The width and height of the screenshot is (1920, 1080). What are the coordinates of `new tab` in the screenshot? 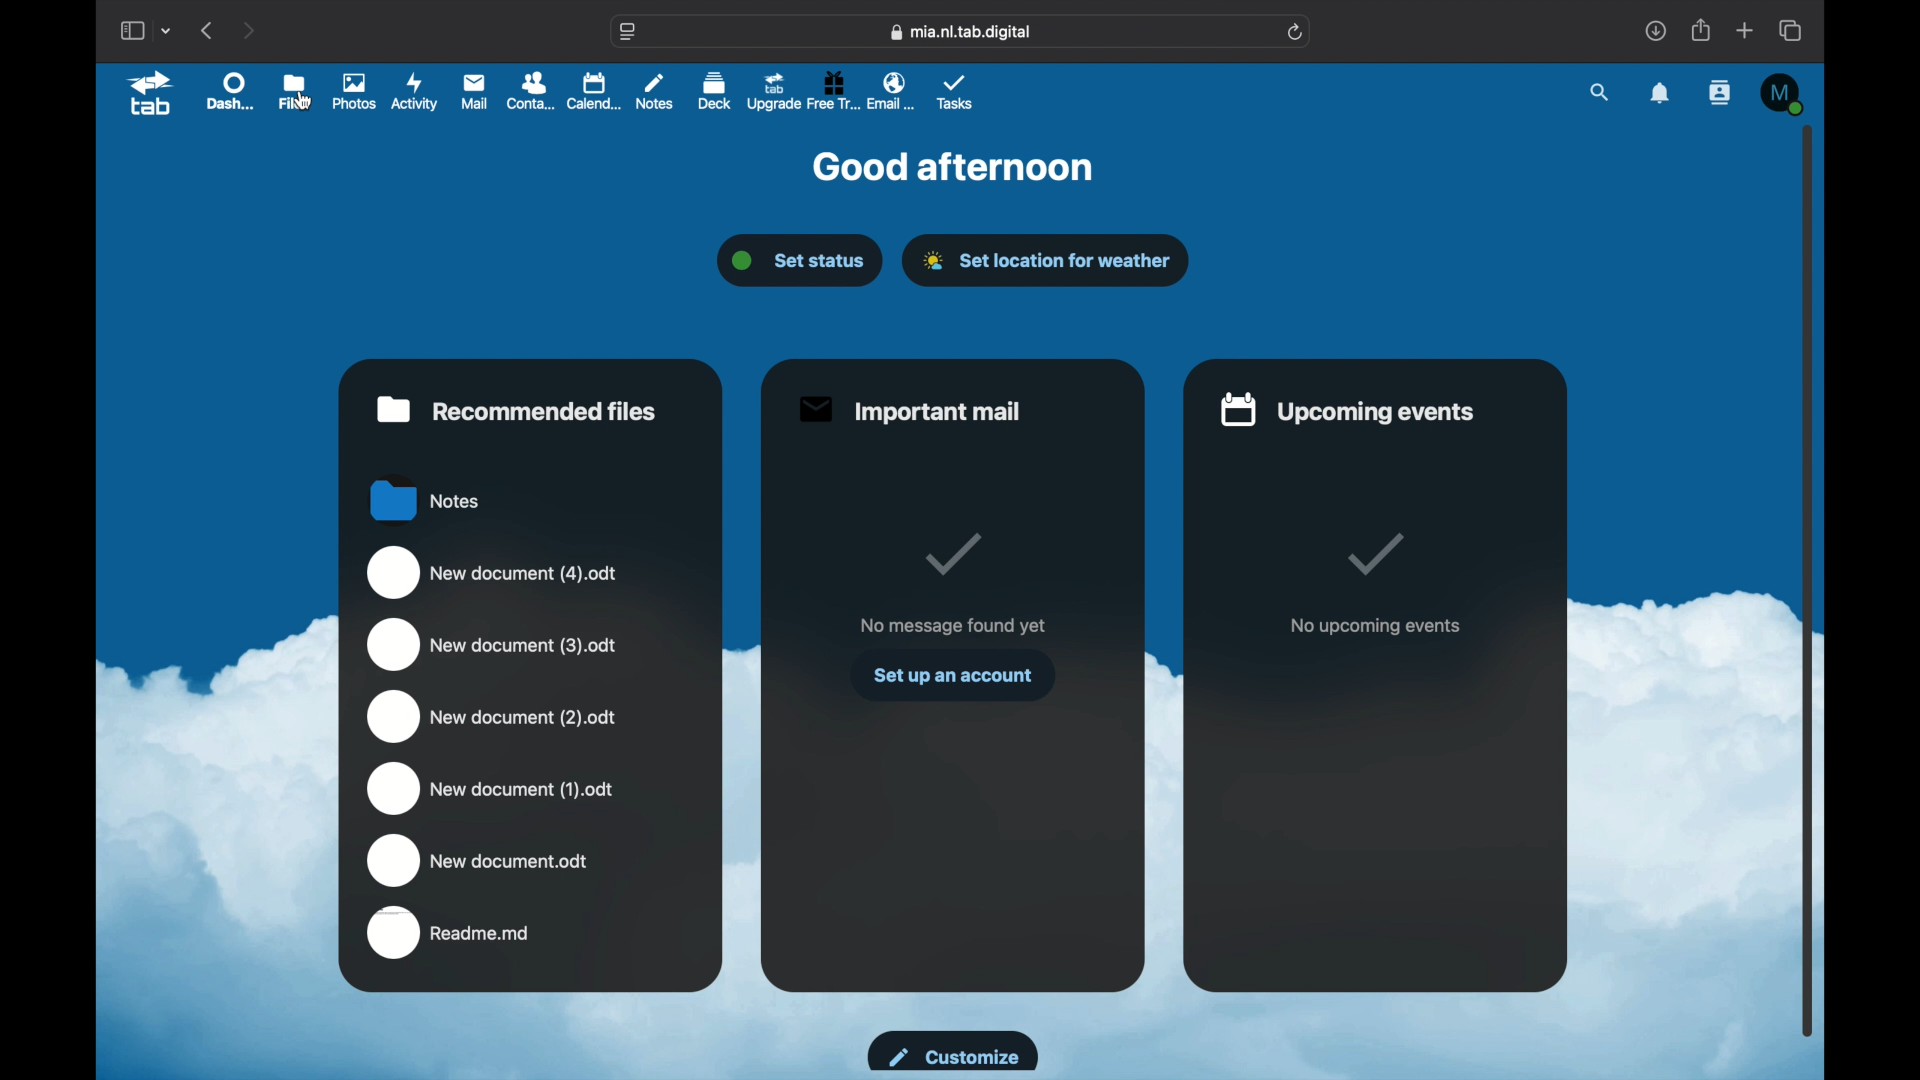 It's located at (1745, 30).